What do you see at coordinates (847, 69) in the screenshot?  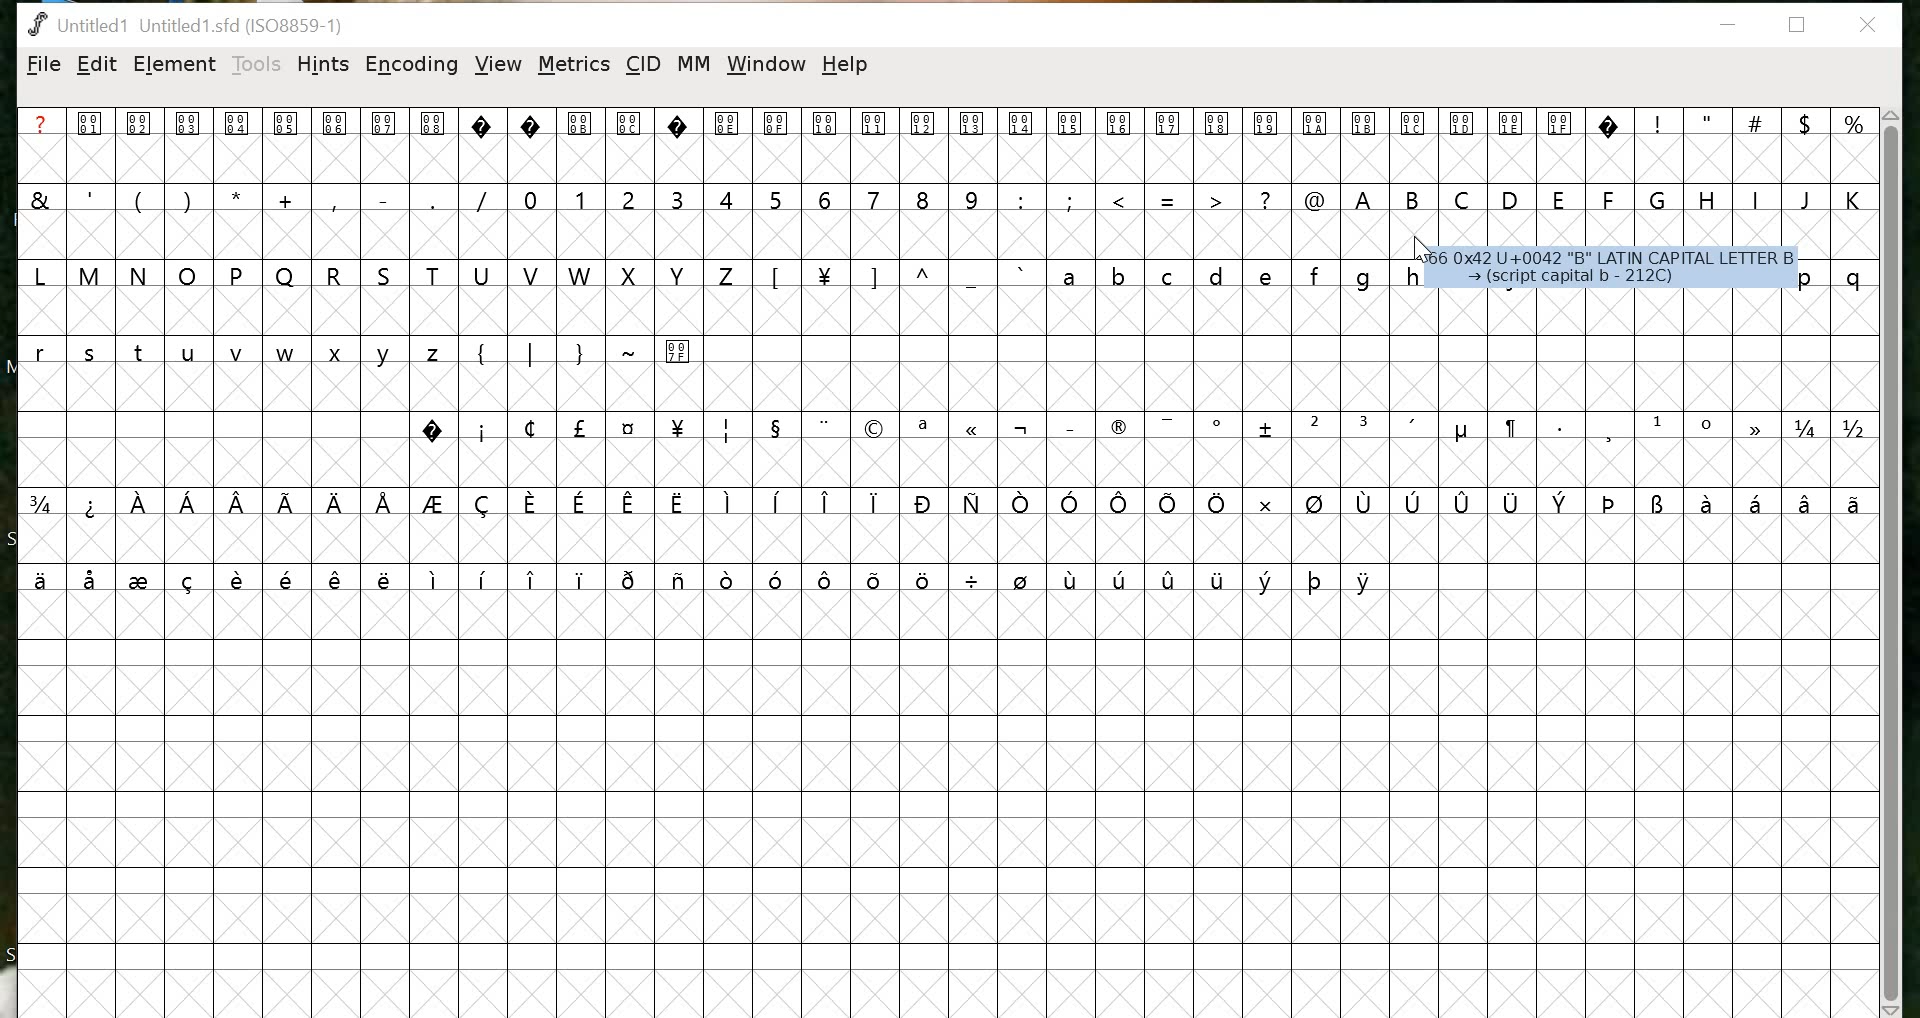 I see `help` at bounding box center [847, 69].